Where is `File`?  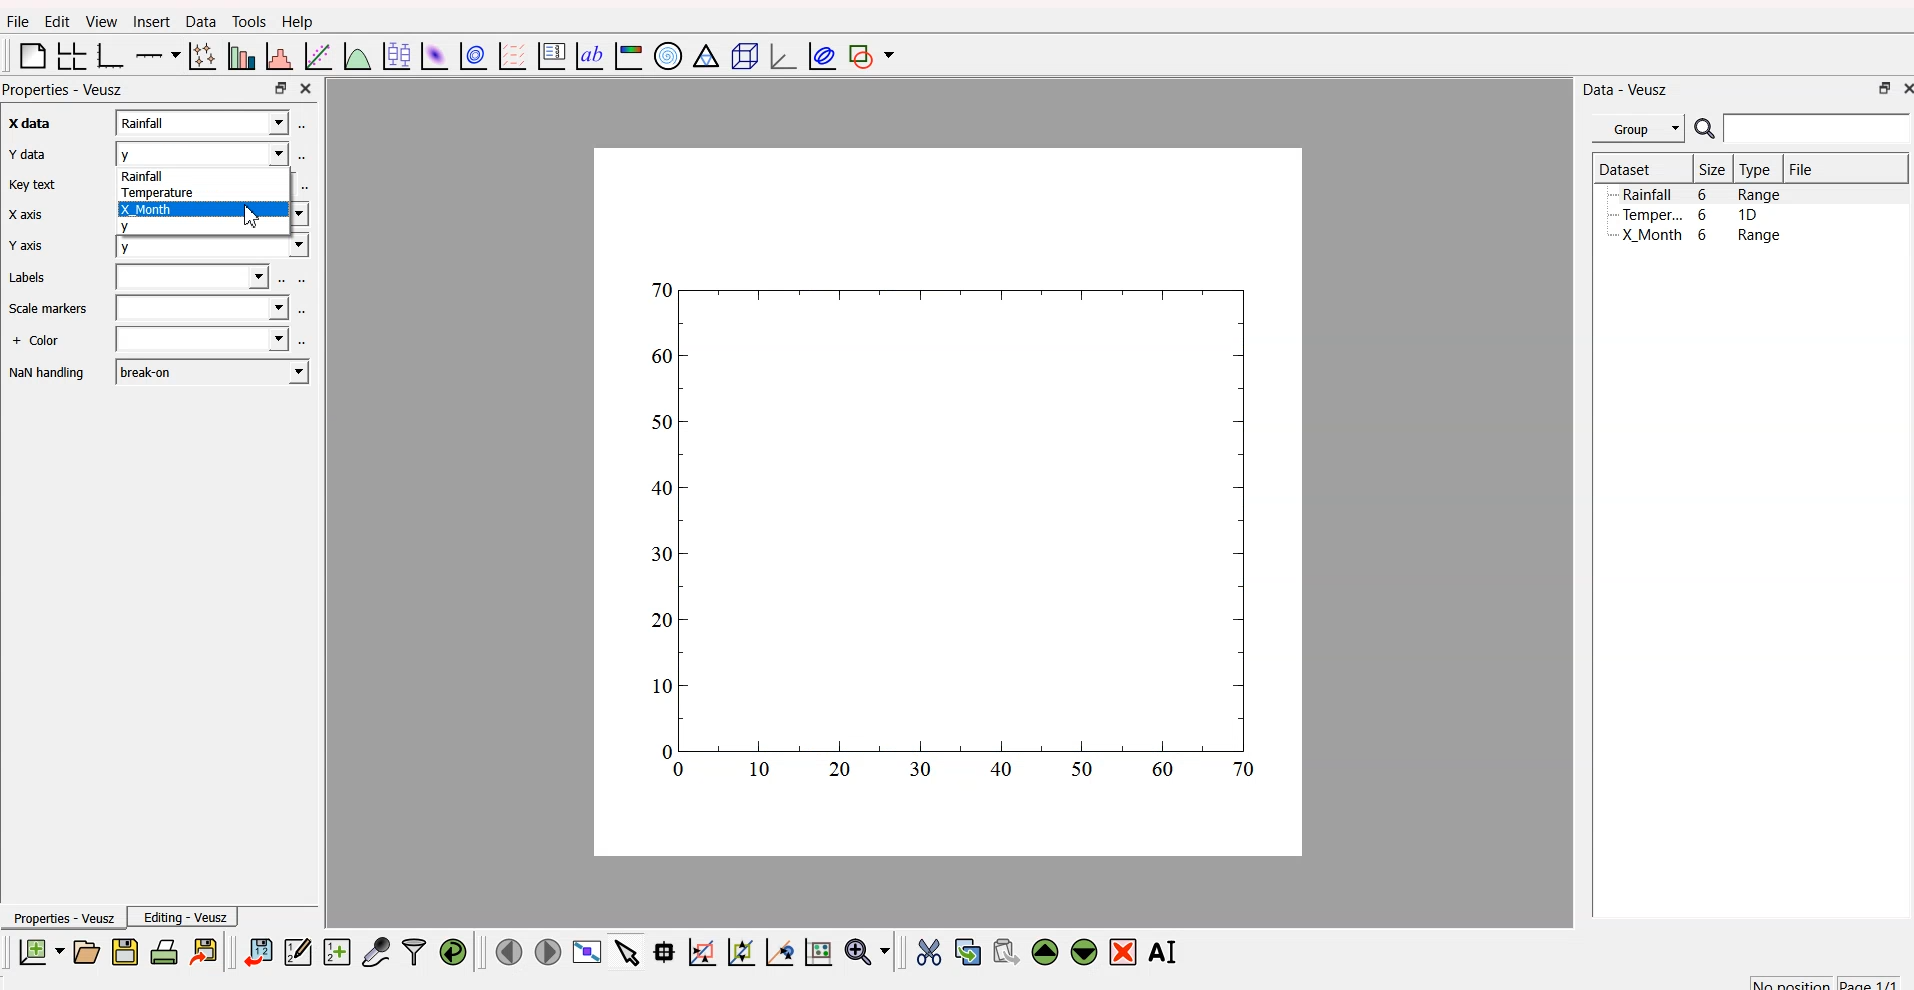
File is located at coordinates (1803, 169).